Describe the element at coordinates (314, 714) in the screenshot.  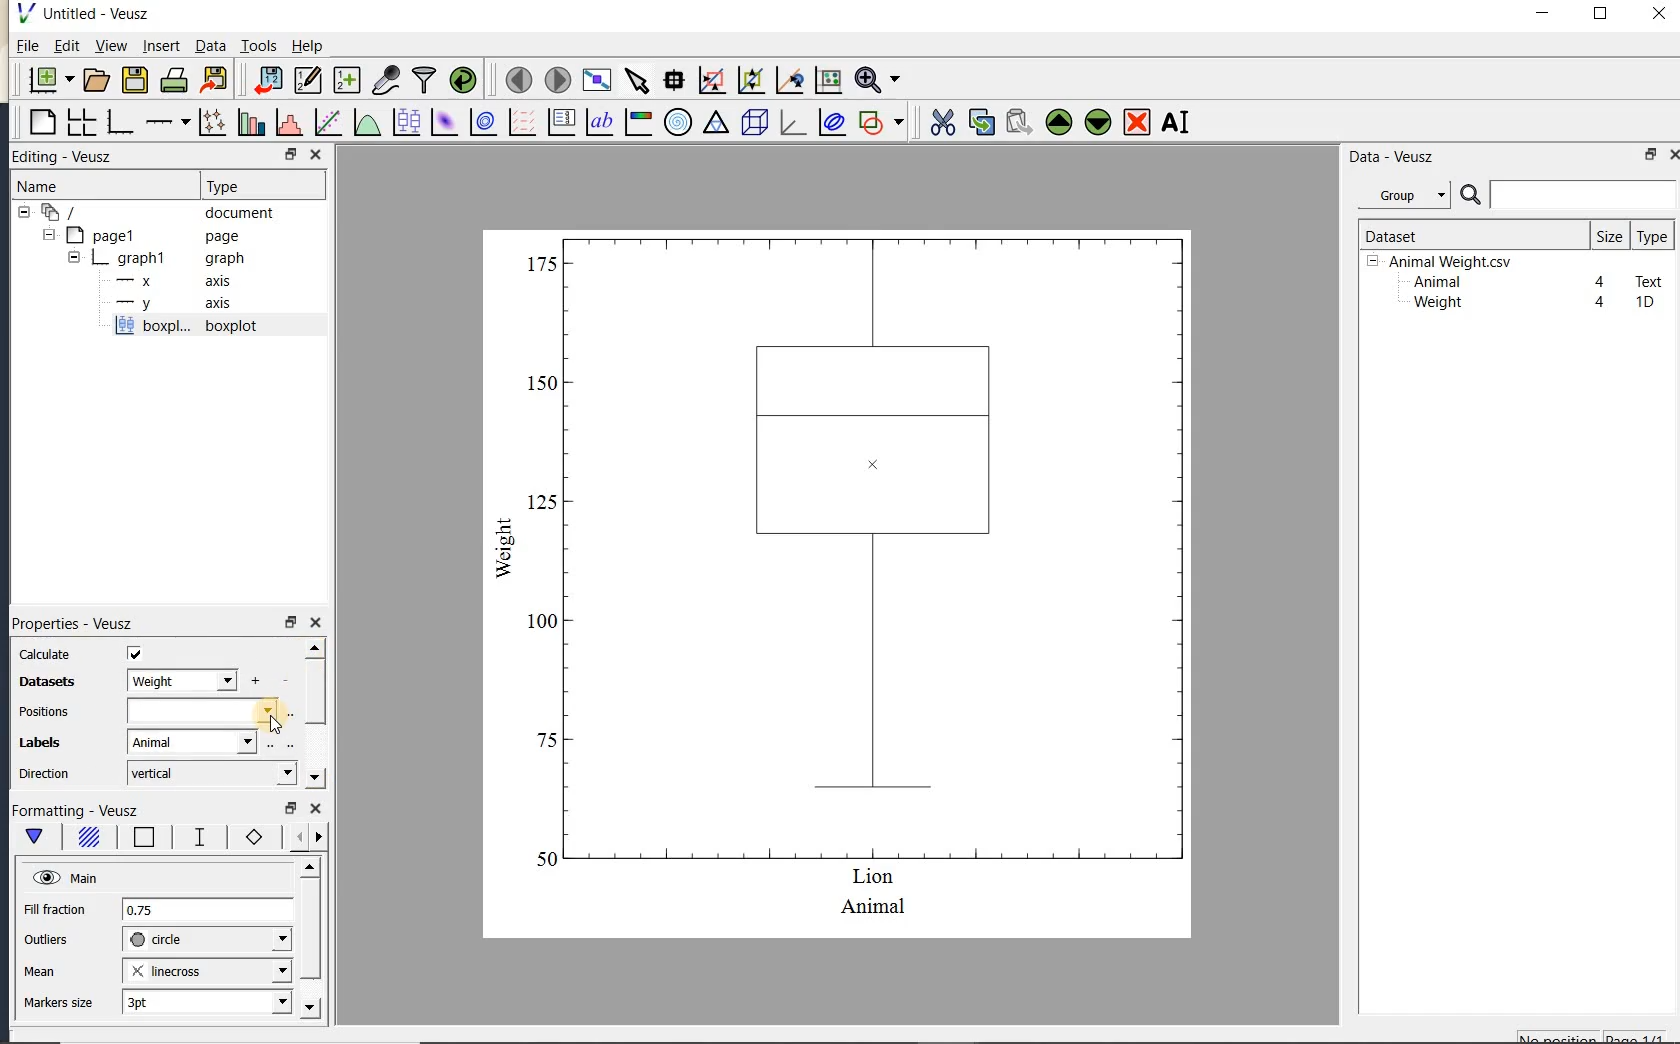
I see `scrollbar` at that location.